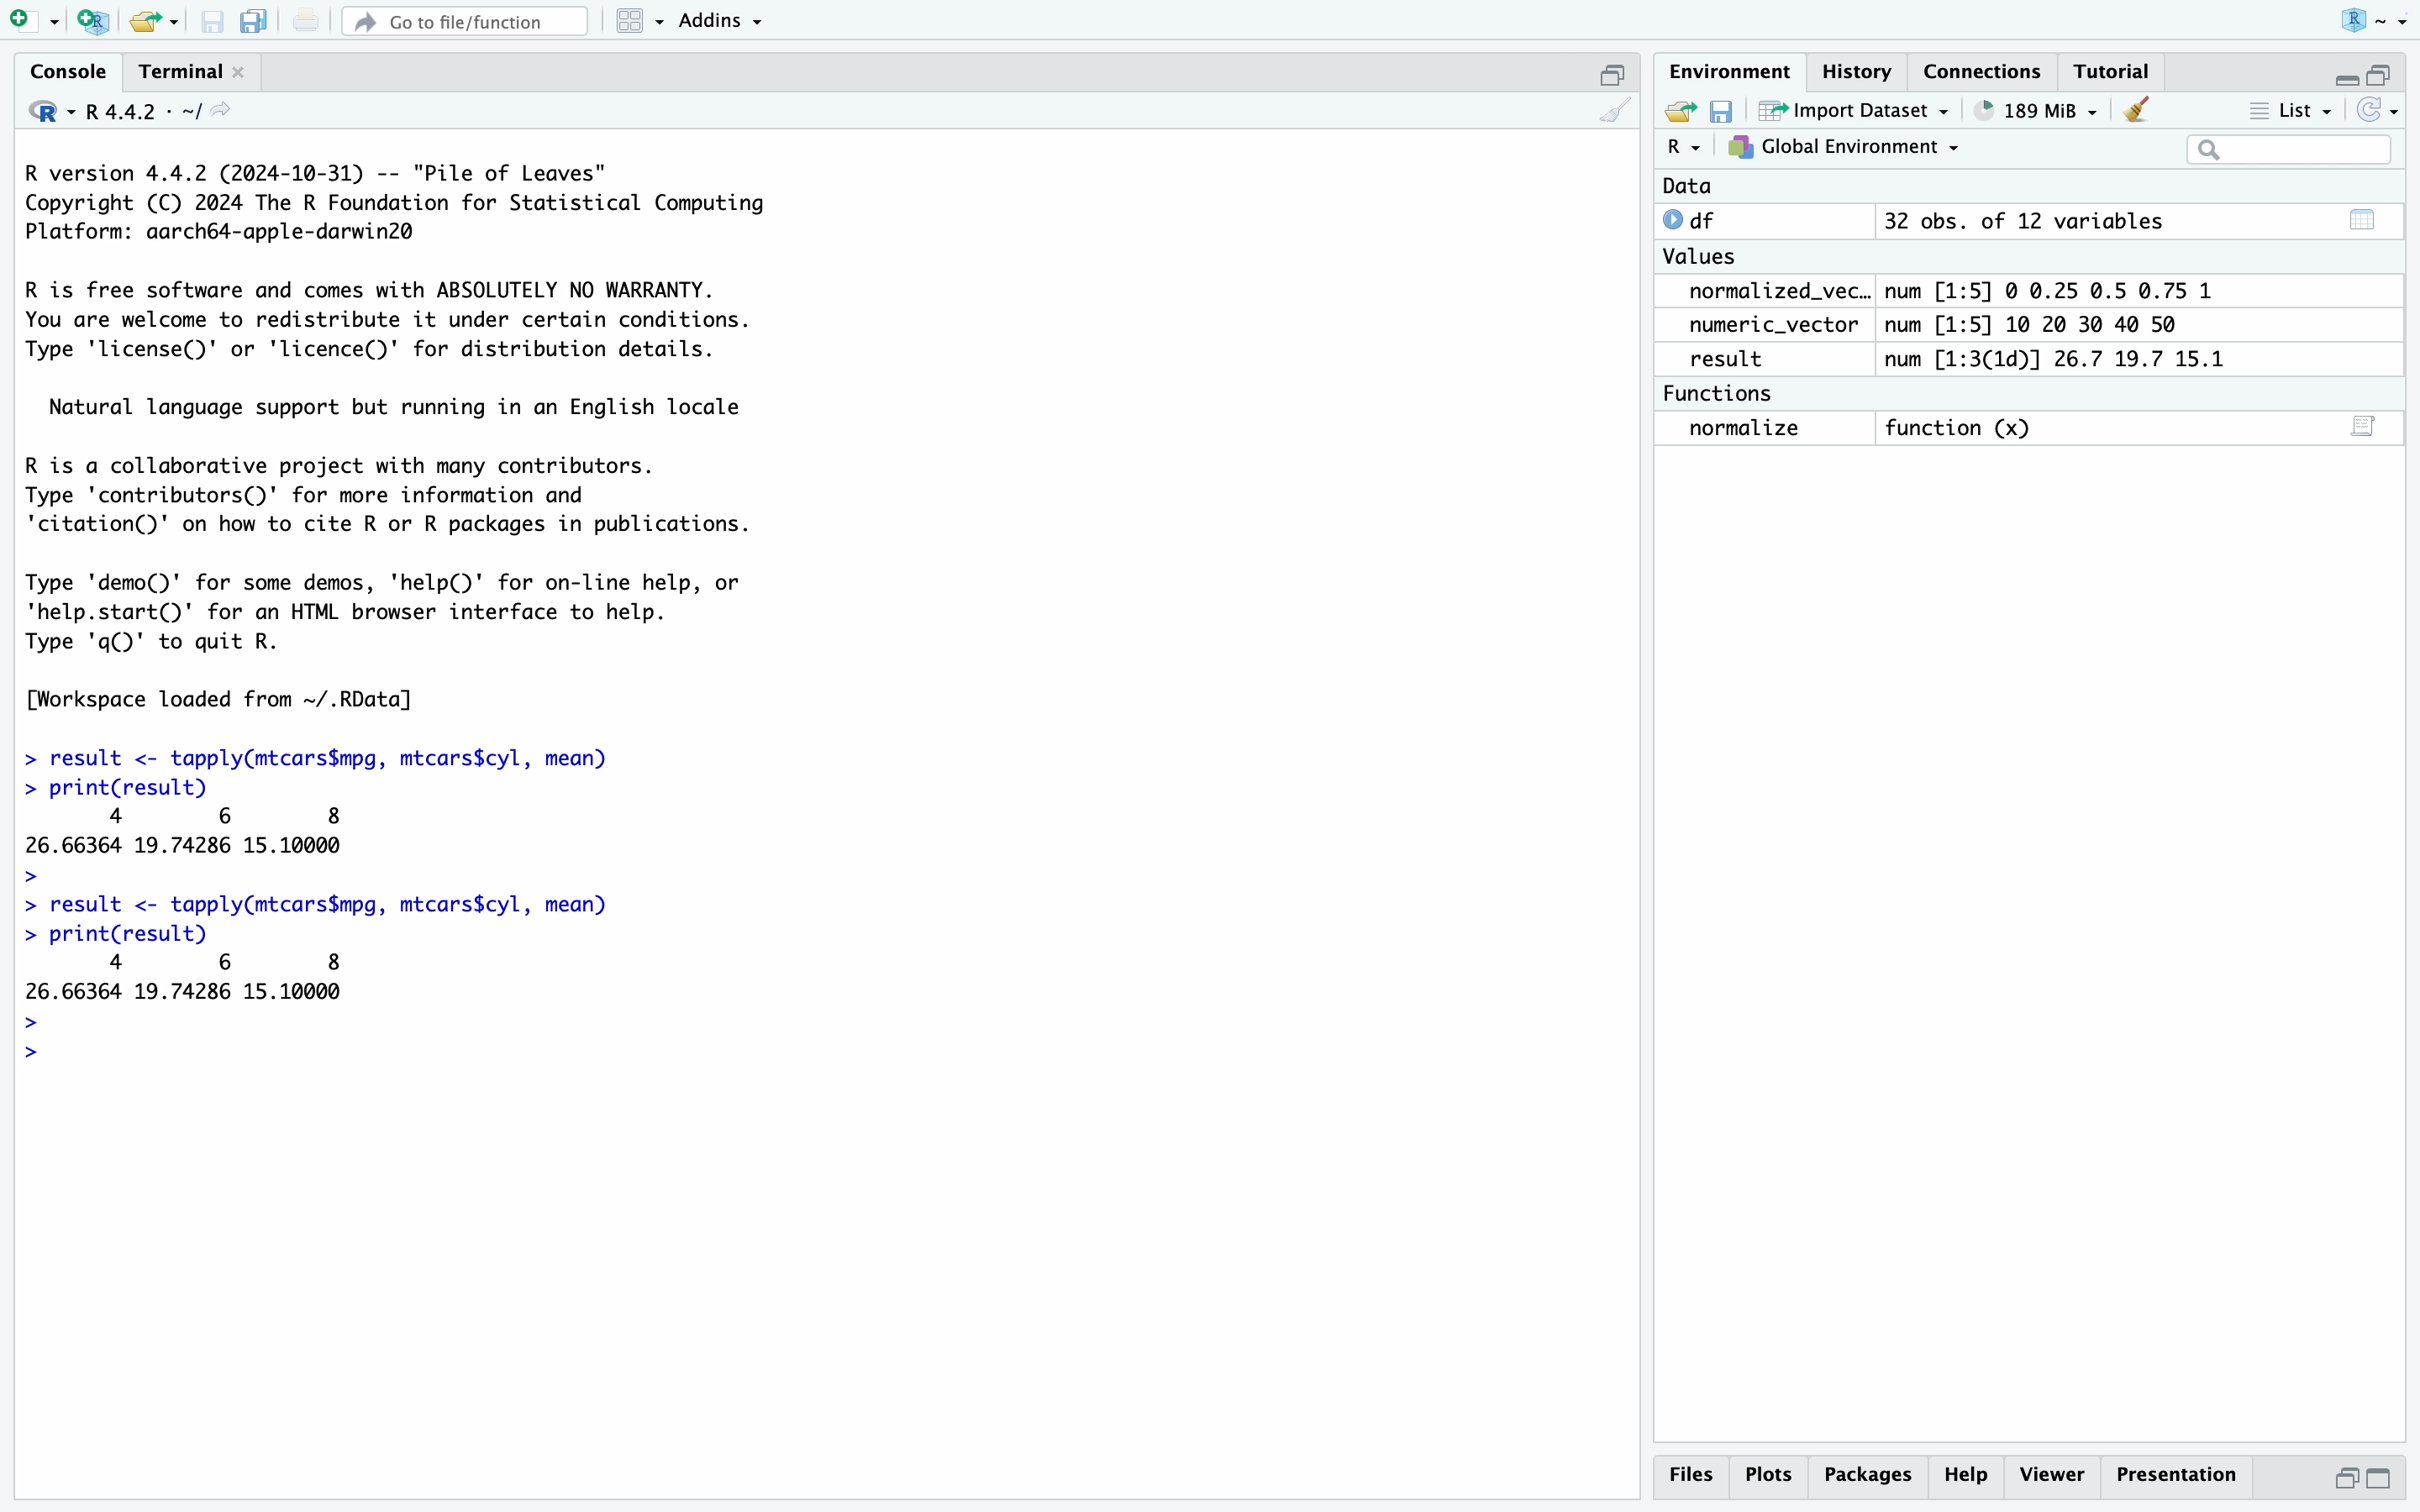 This screenshot has height=1512, width=2420. I want to click on Export history logs, so click(1678, 110).